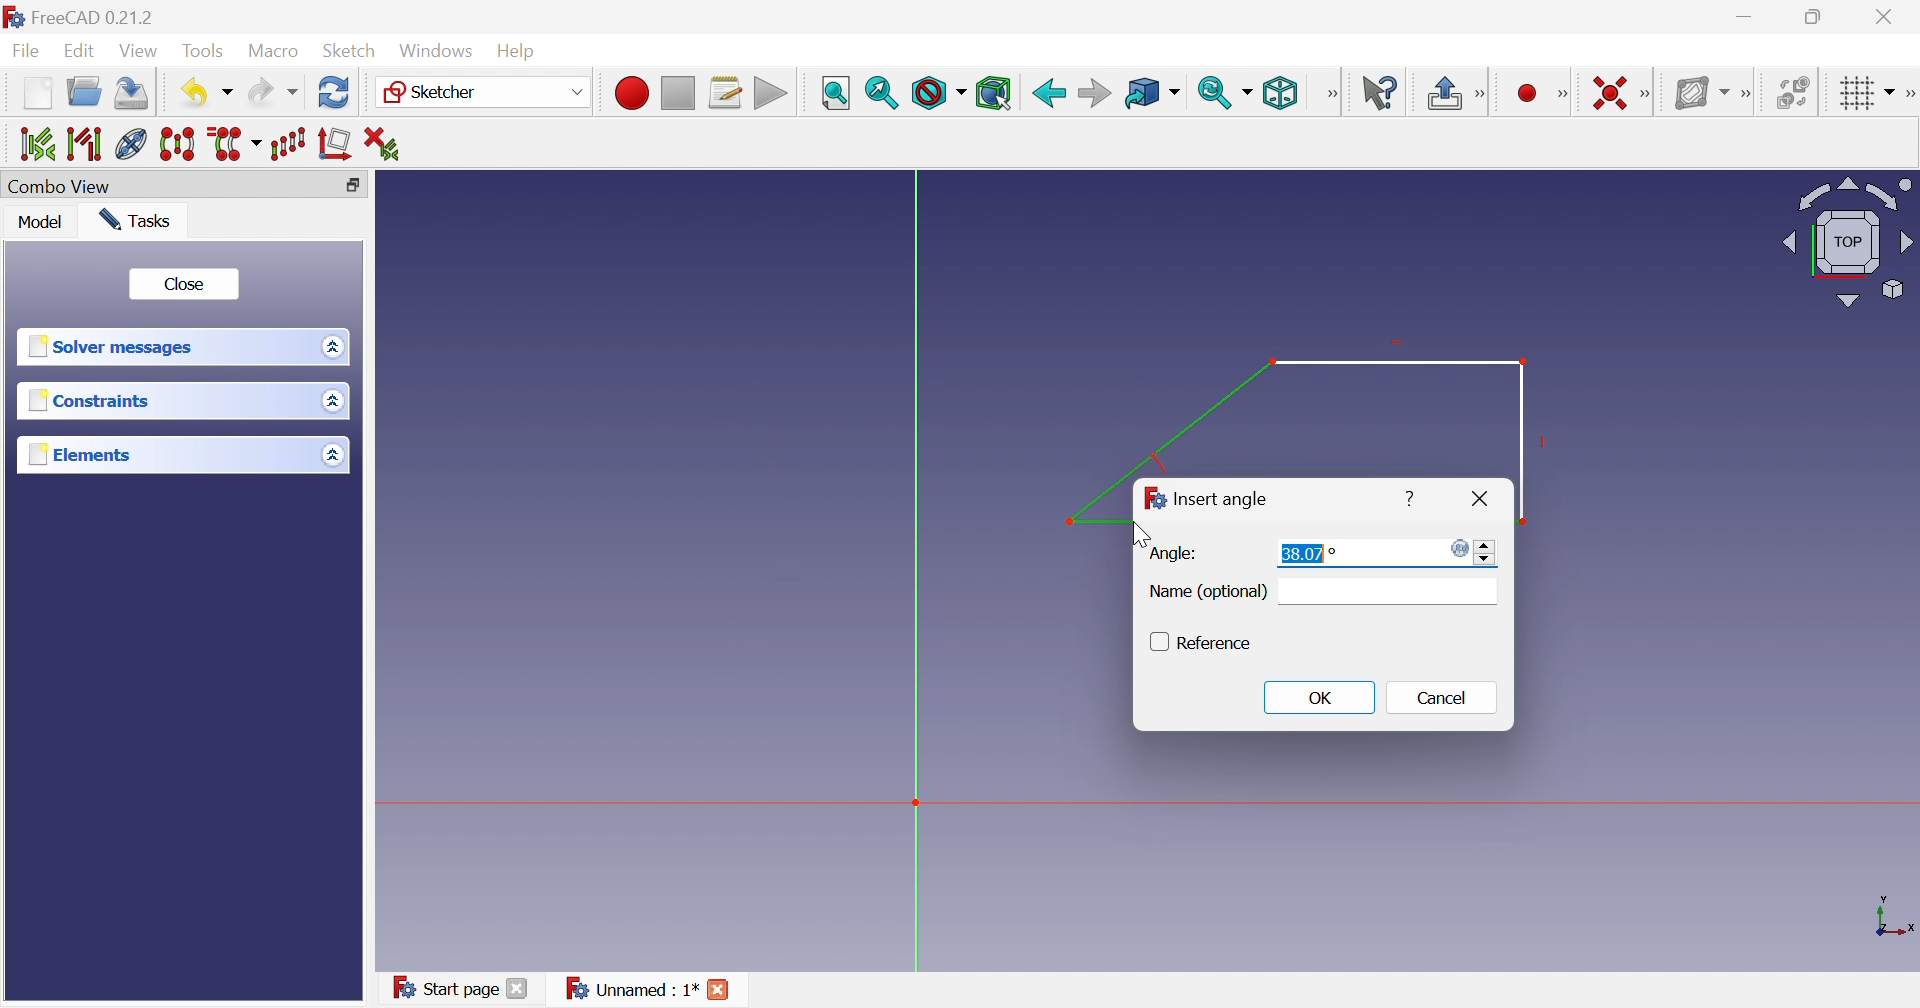 This screenshot has height=1008, width=1920. What do you see at coordinates (1306, 554) in the screenshot?
I see `38.07 °` at bounding box center [1306, 554].